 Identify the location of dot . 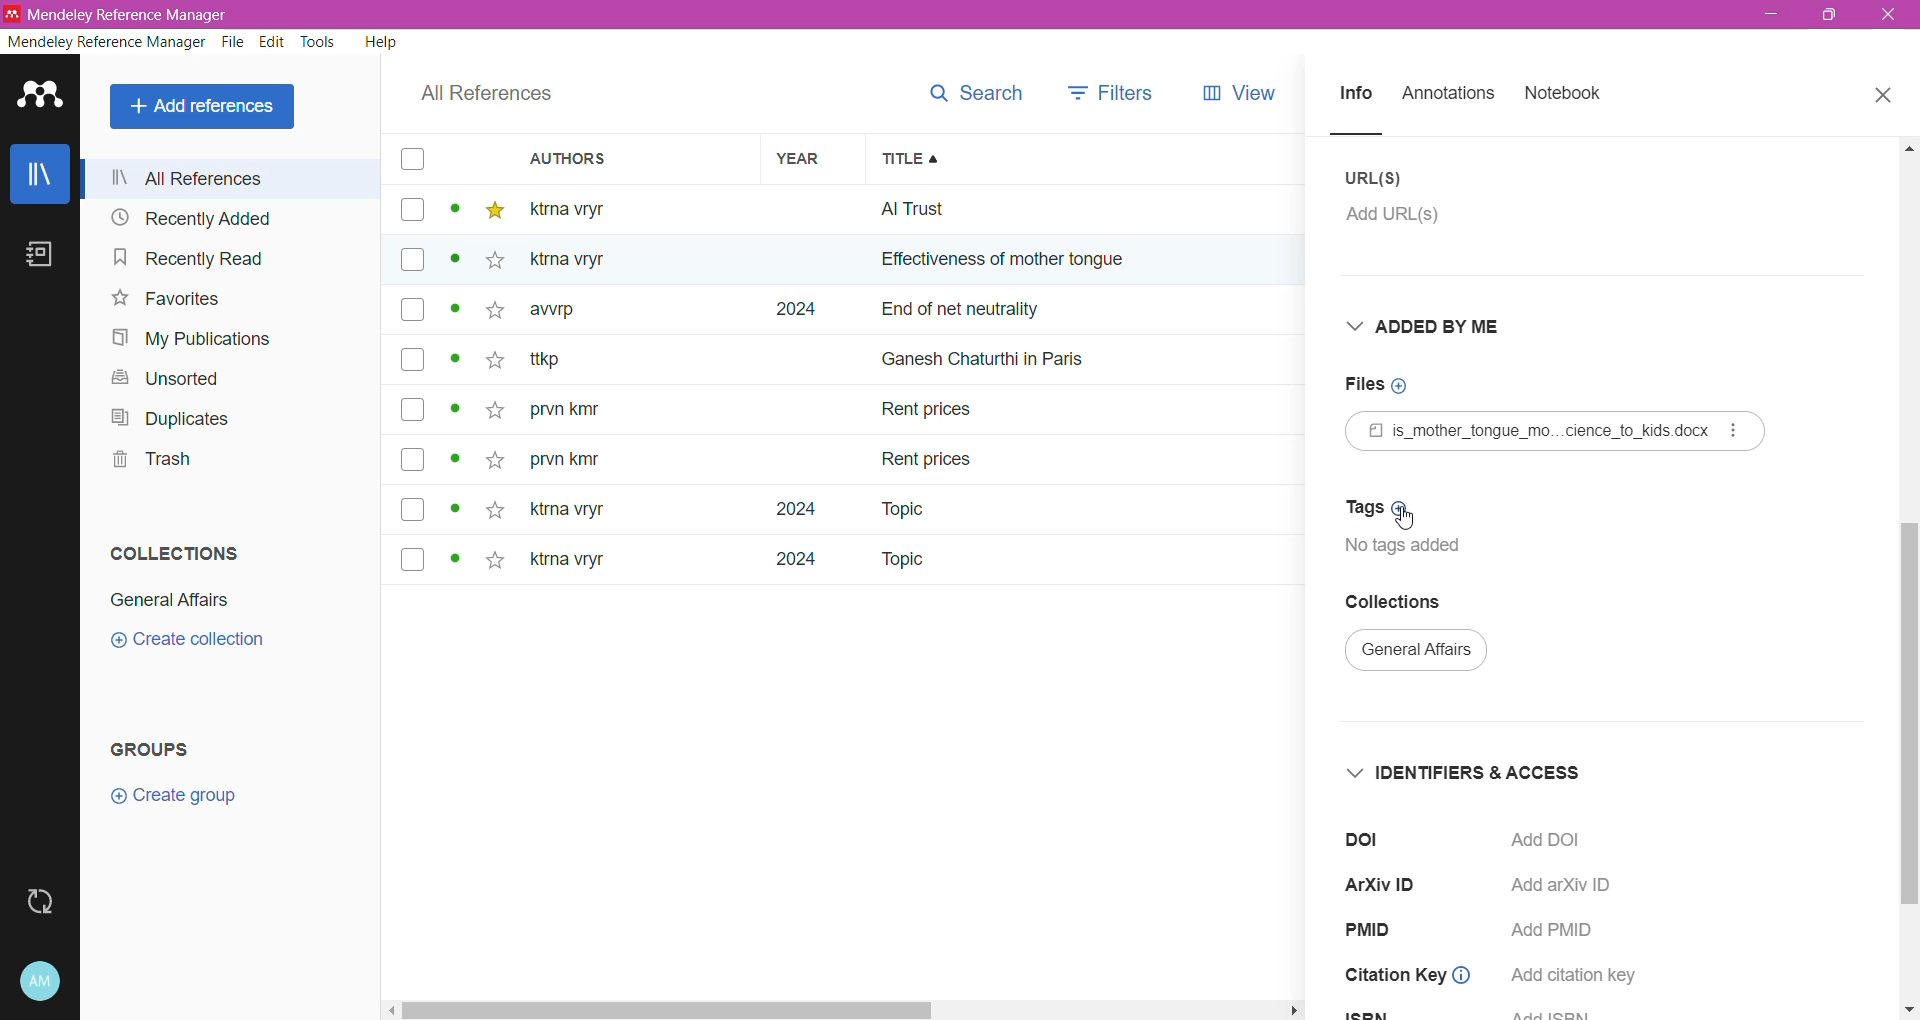
(457, 364).